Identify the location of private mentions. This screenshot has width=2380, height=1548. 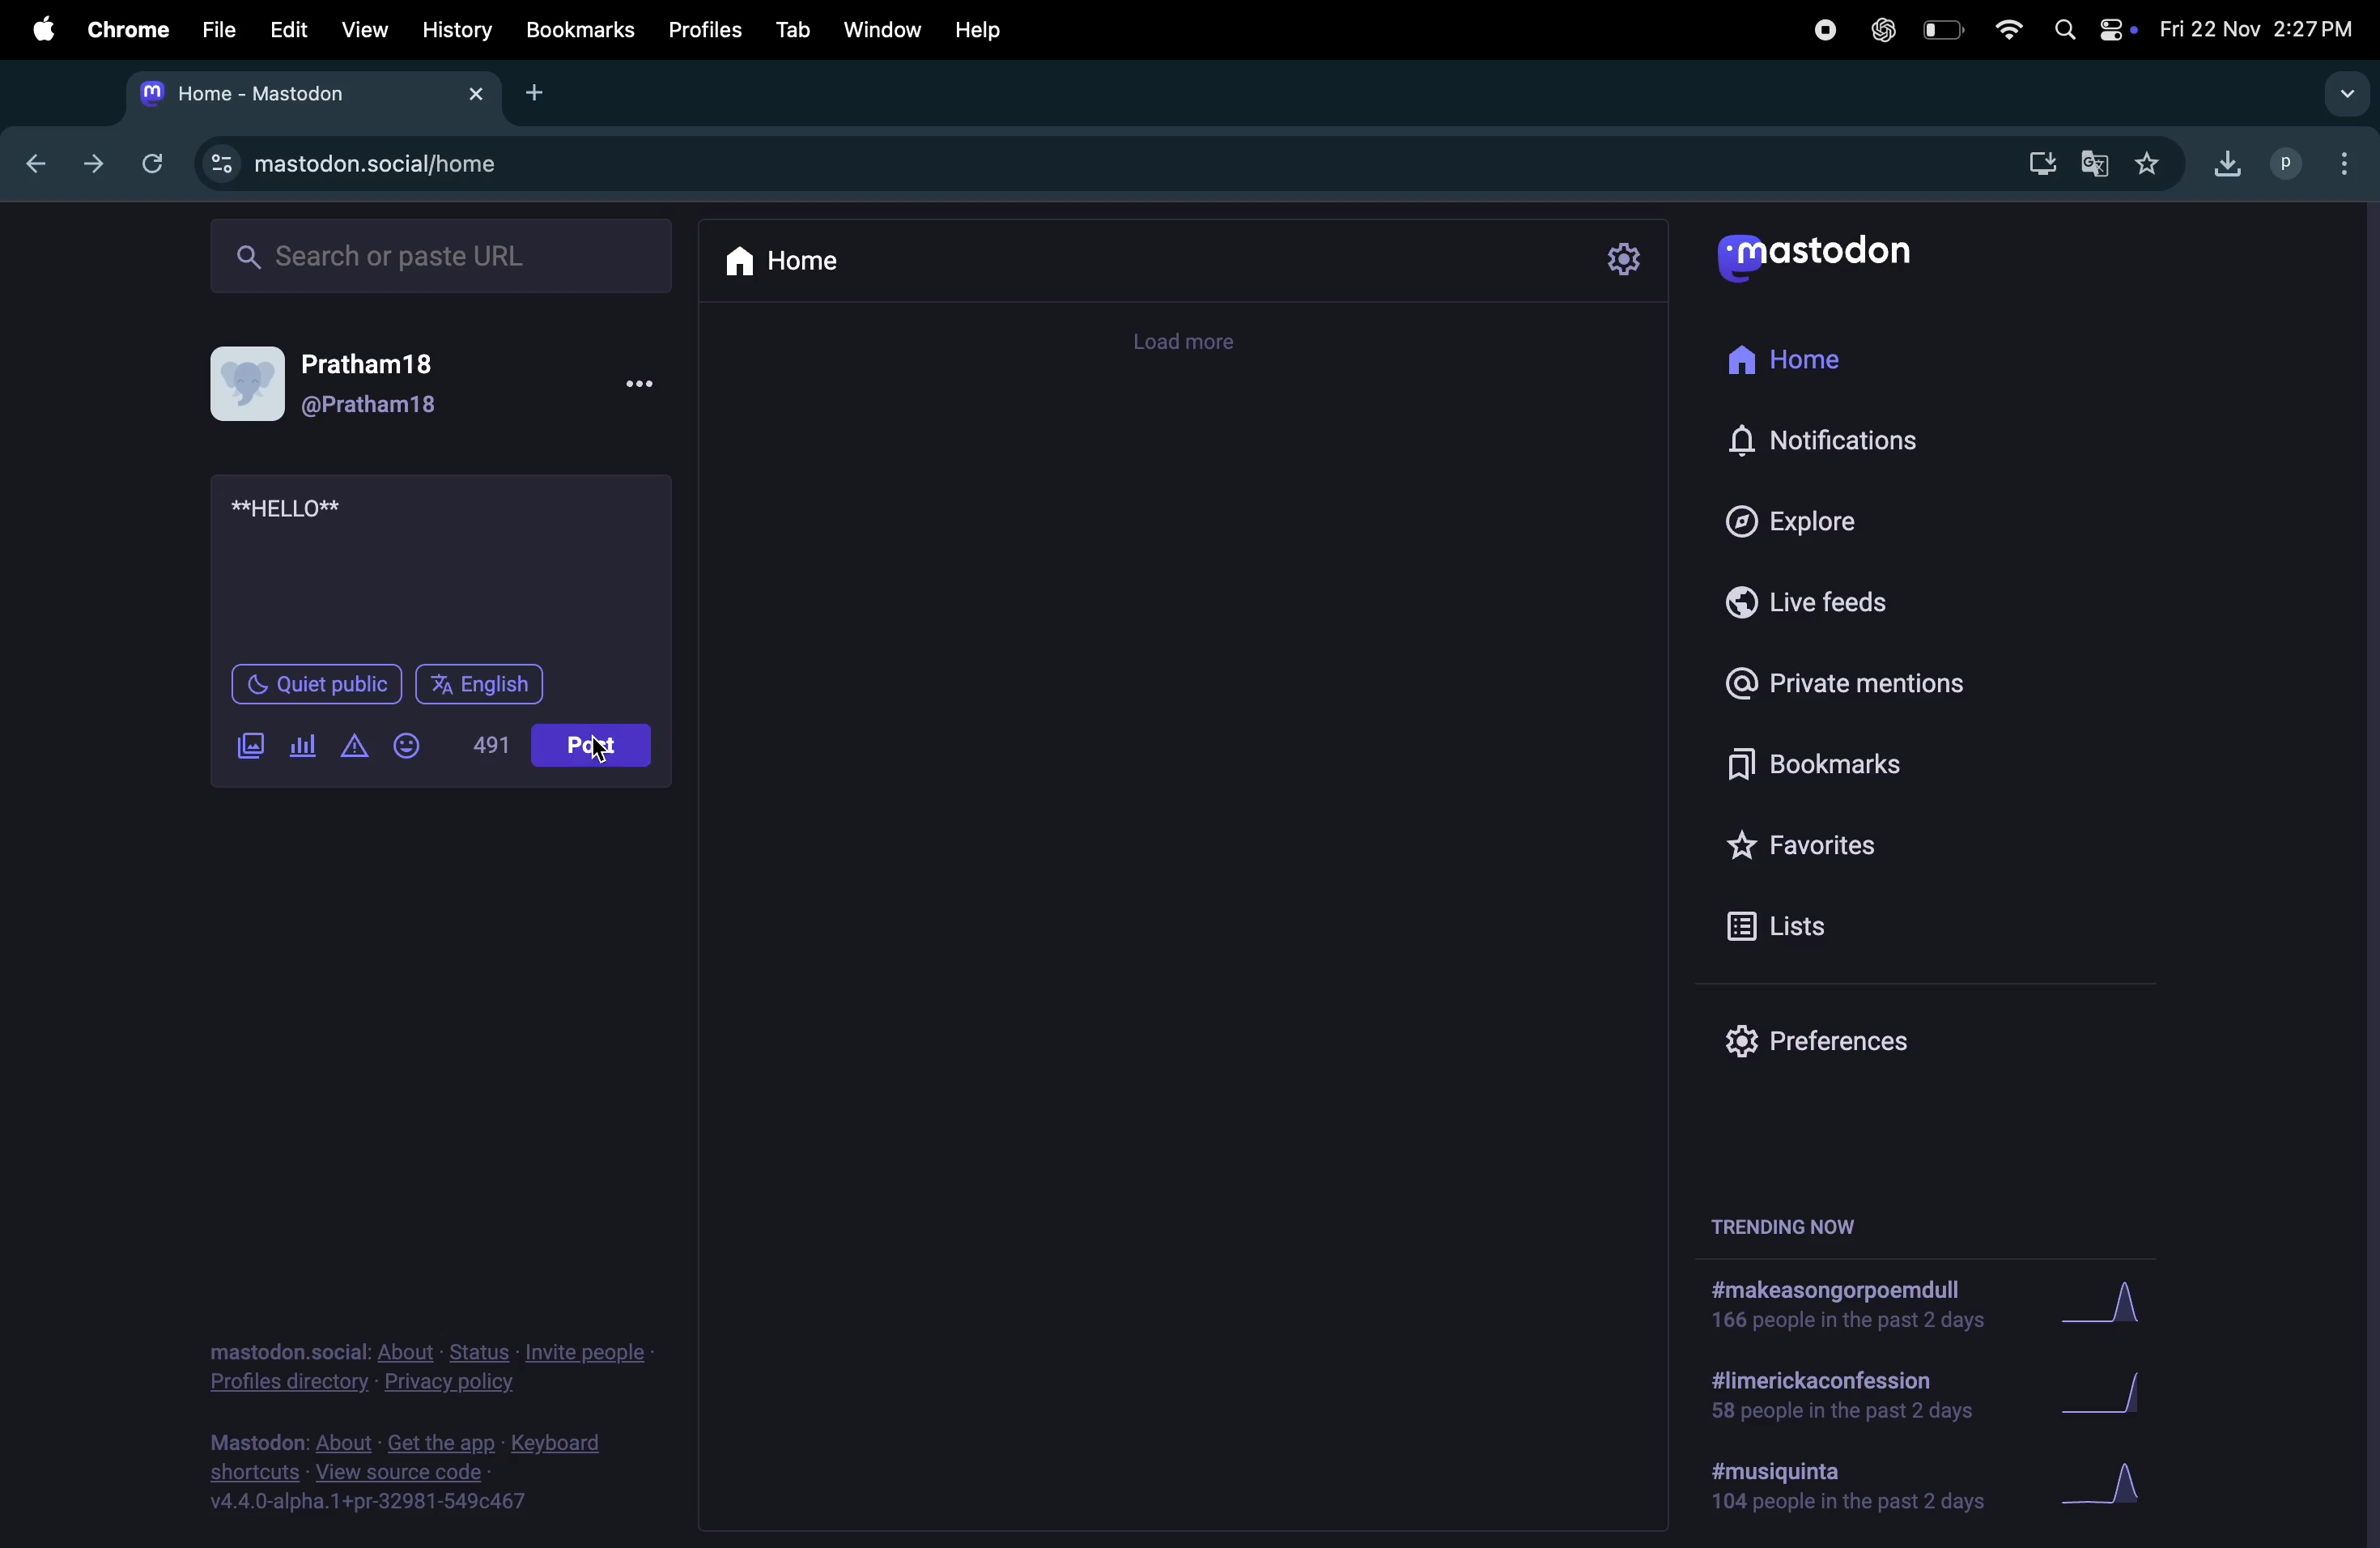
(1858, 682).